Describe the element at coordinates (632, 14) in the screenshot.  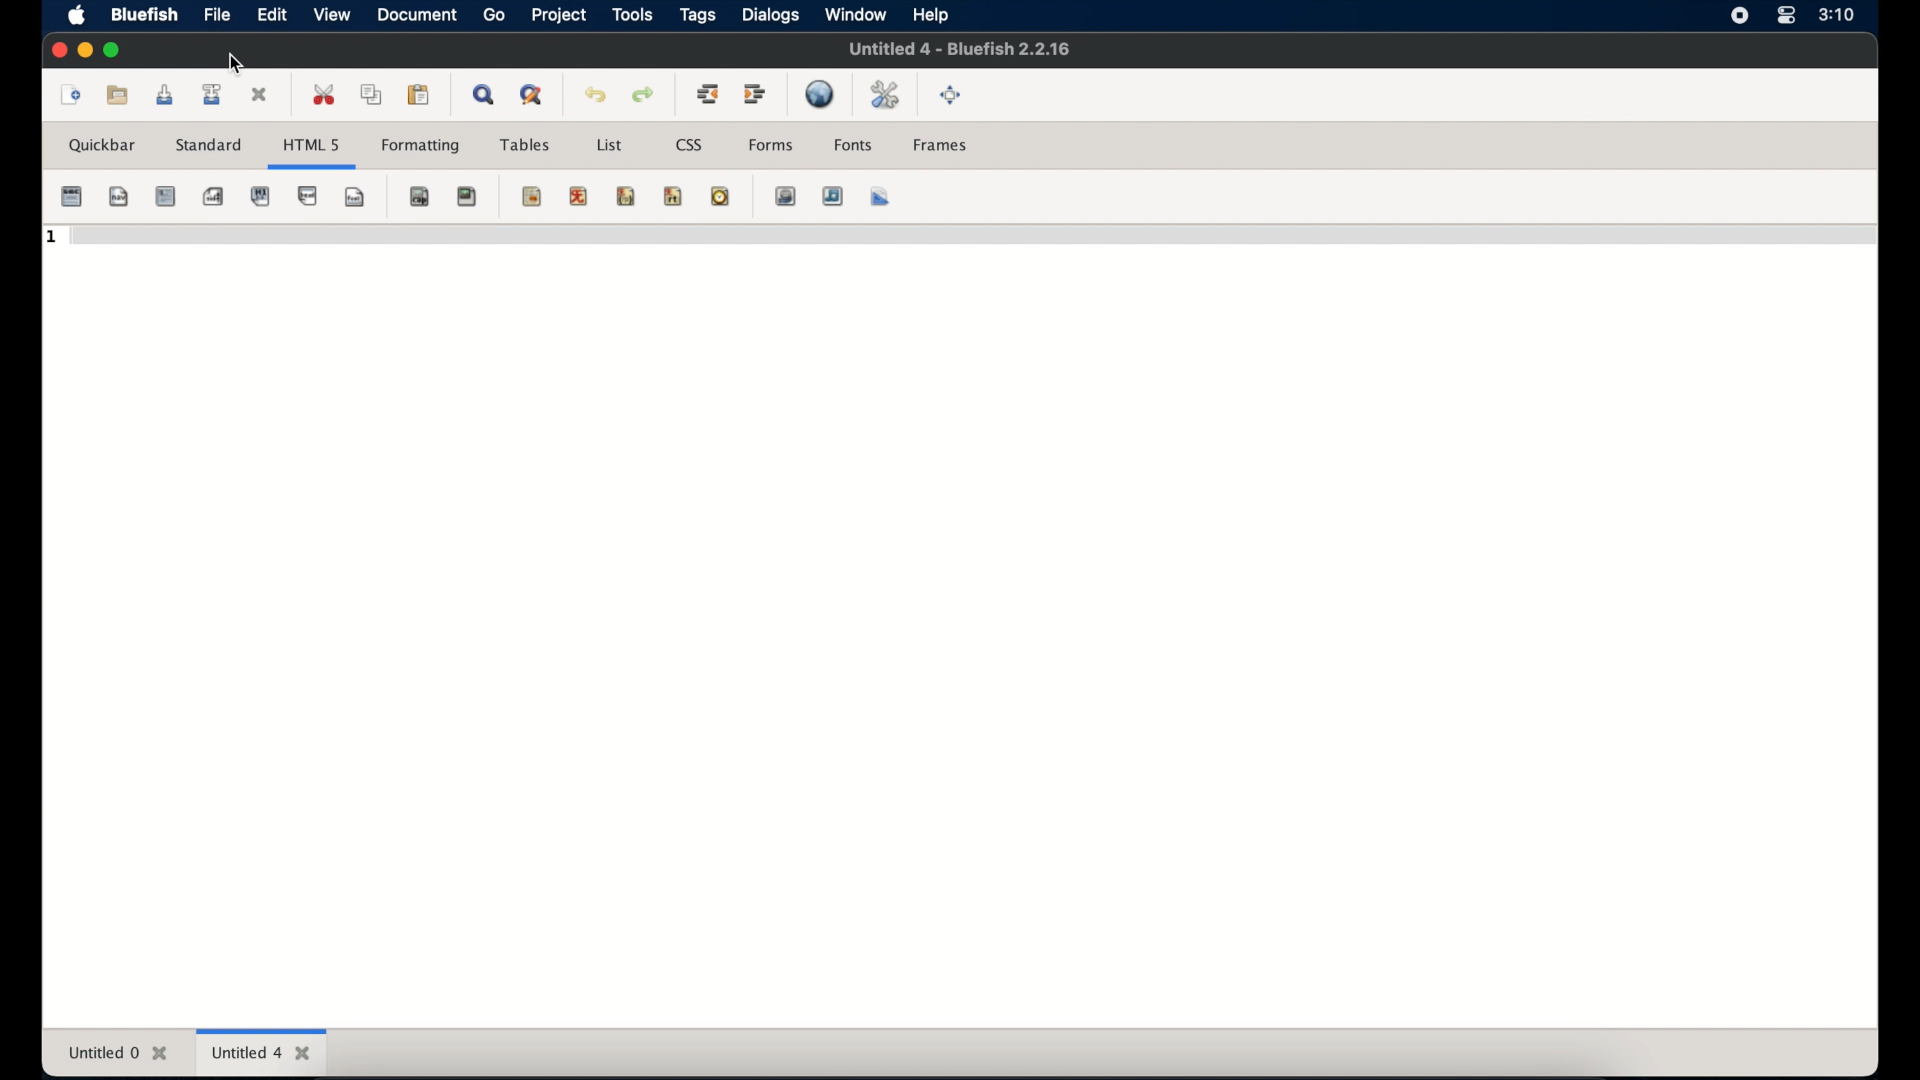
I see `tools` at that location.